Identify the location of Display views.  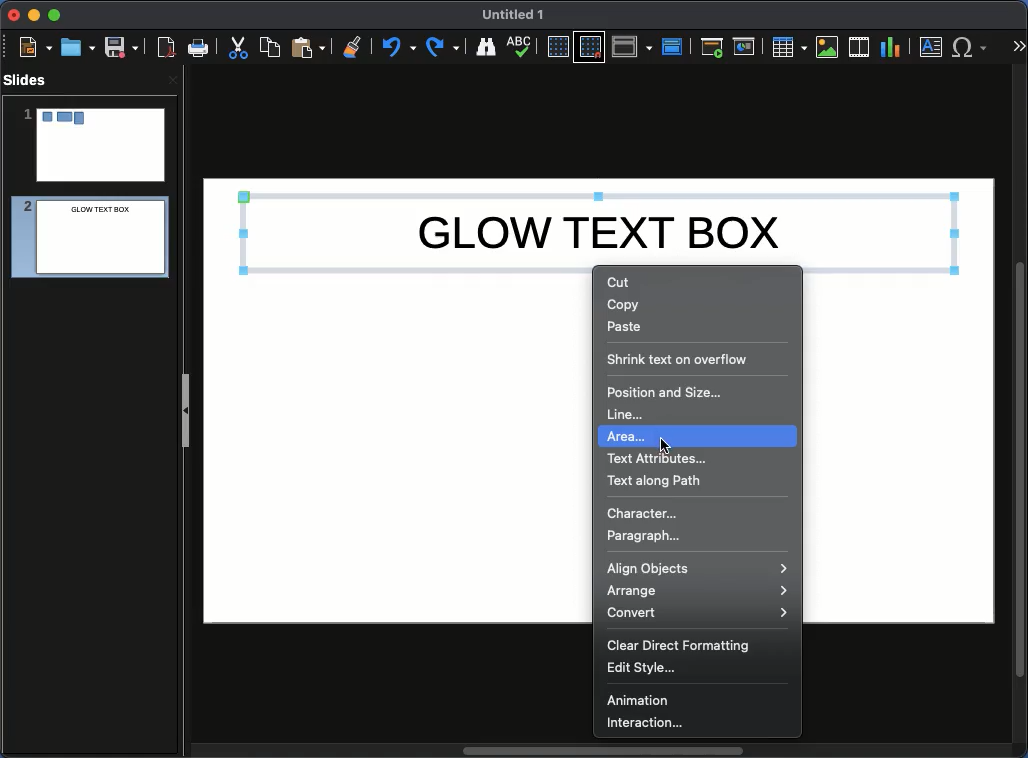
(635, 45).